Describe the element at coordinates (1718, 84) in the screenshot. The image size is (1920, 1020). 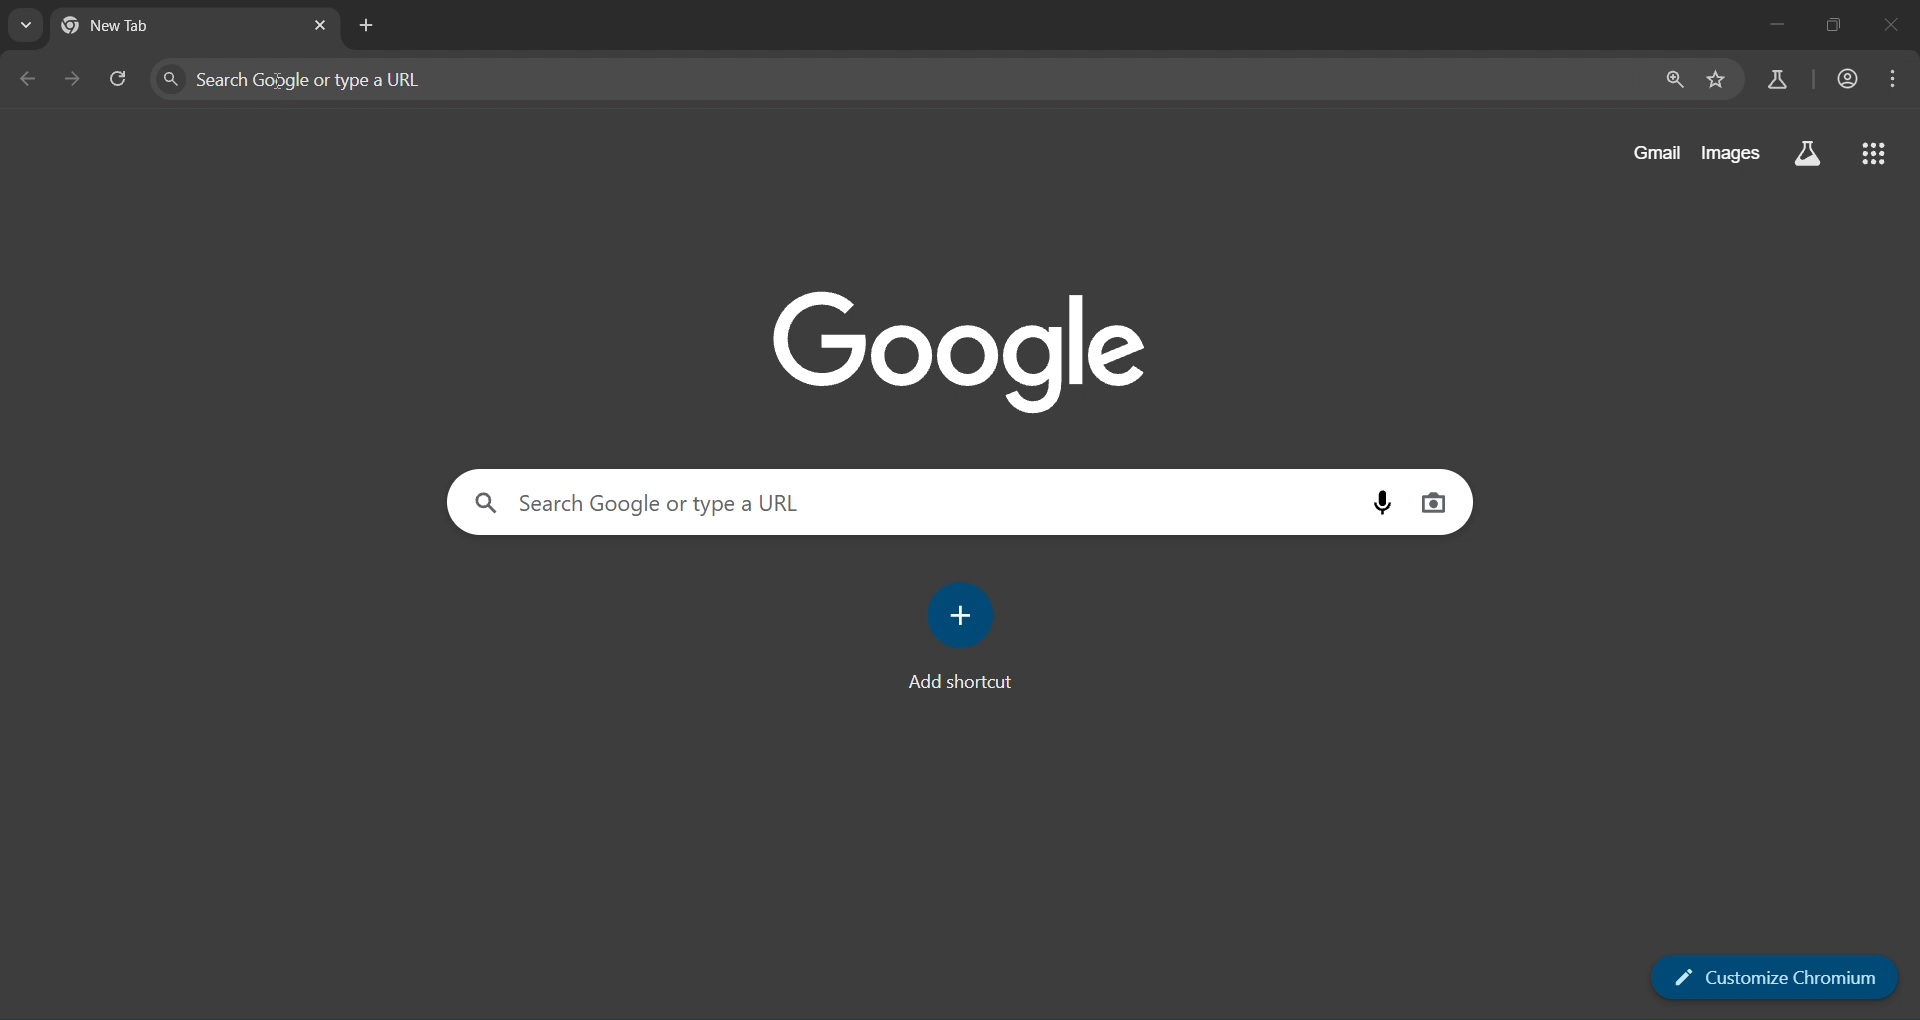
I see `bookmark page` at that location.